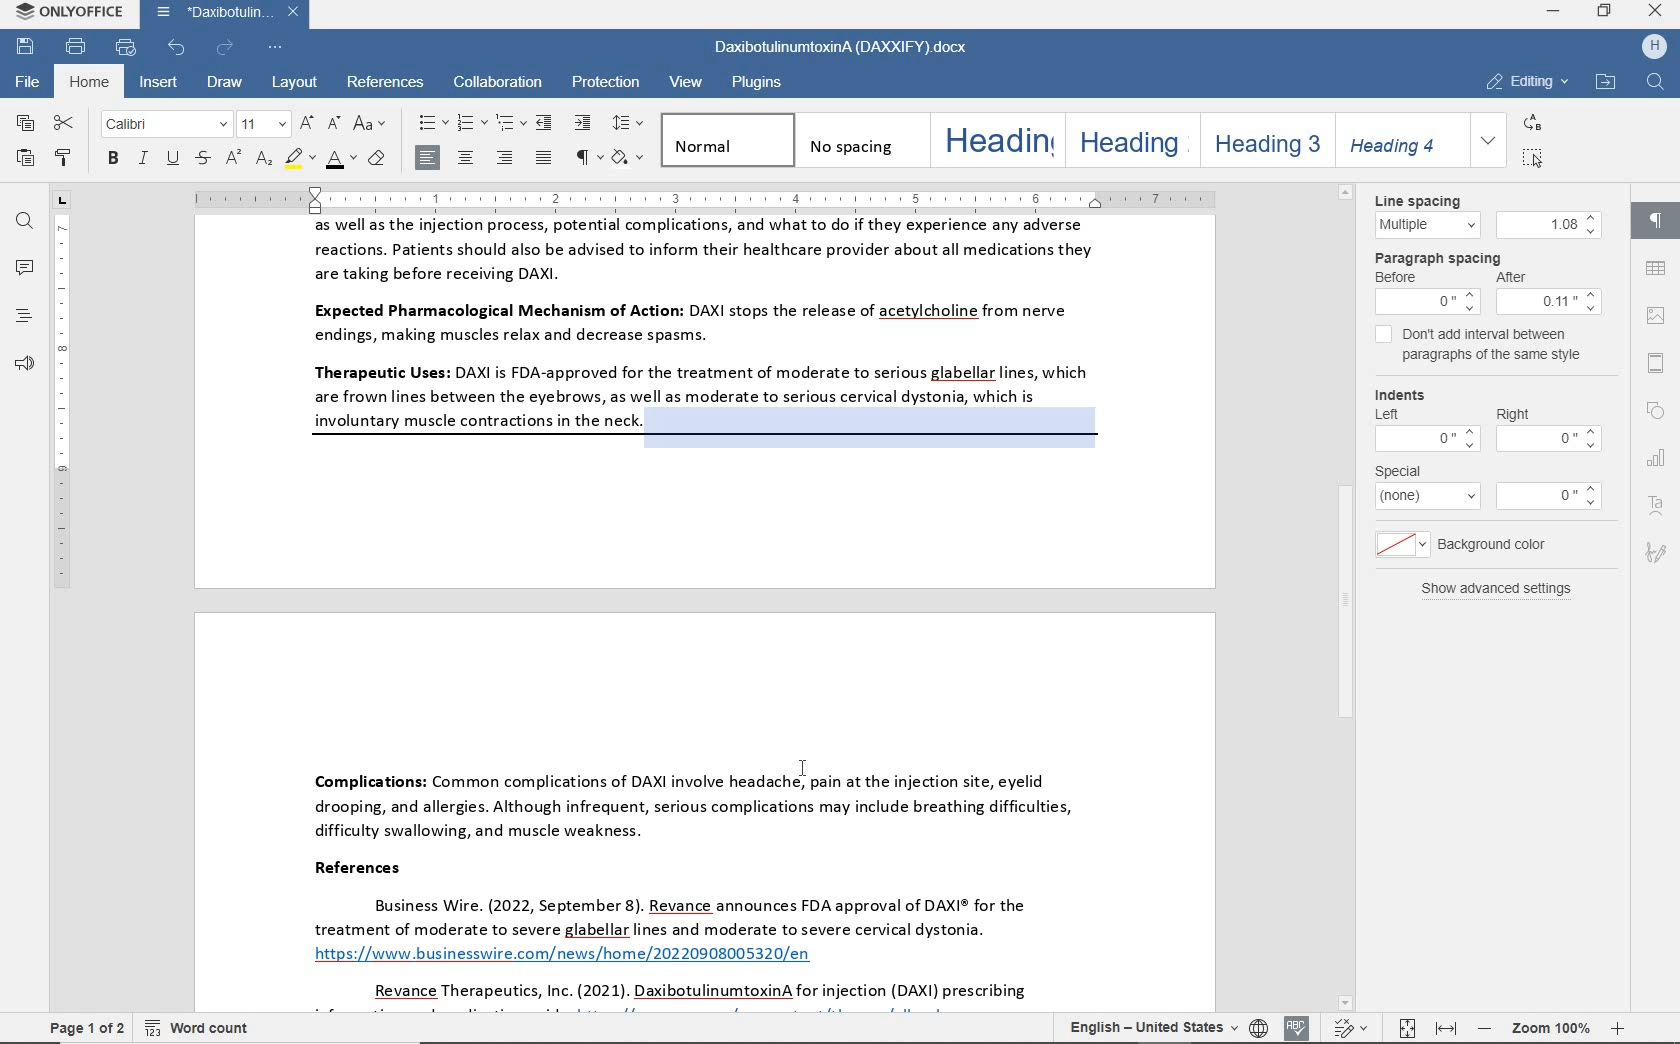  Describe the element at coordinates (1469, 543) in the screenshot. I see `background color` at that location.